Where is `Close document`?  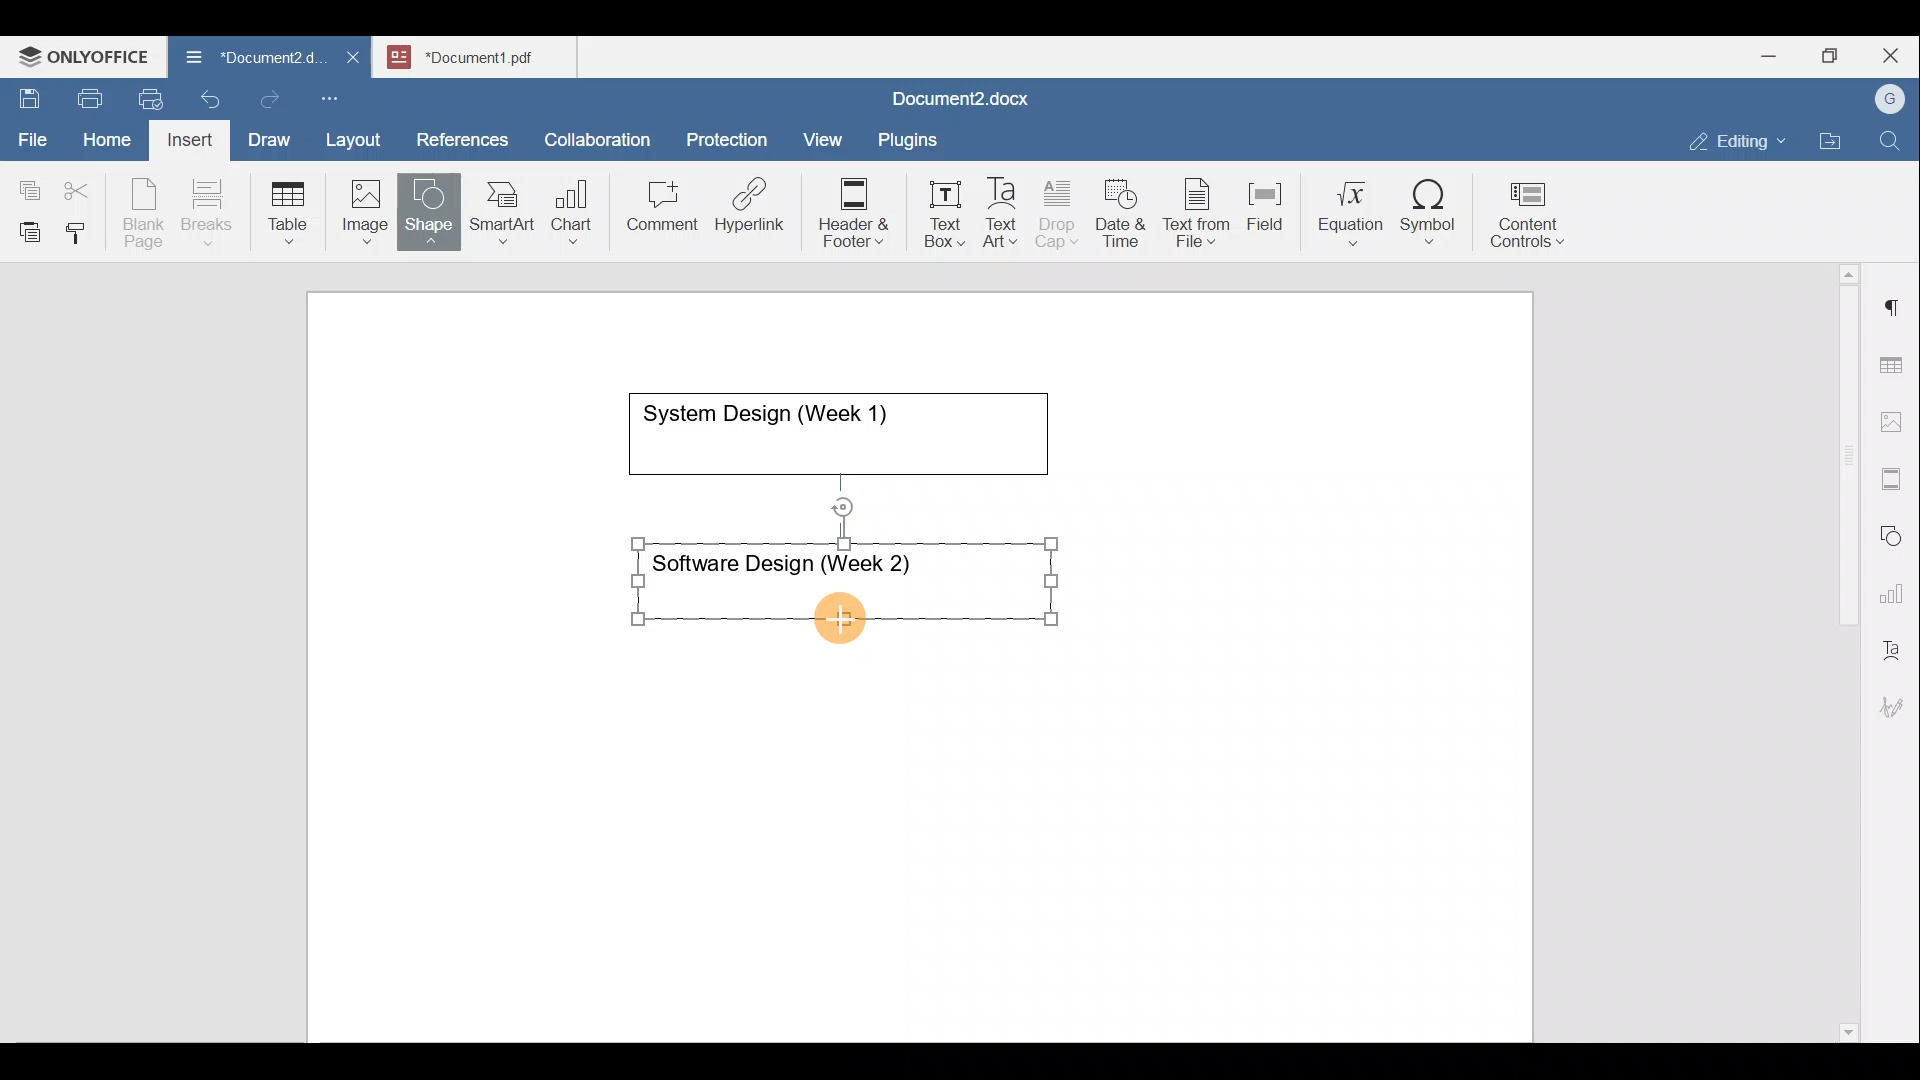
Close document is located at coordinates (354, 59).